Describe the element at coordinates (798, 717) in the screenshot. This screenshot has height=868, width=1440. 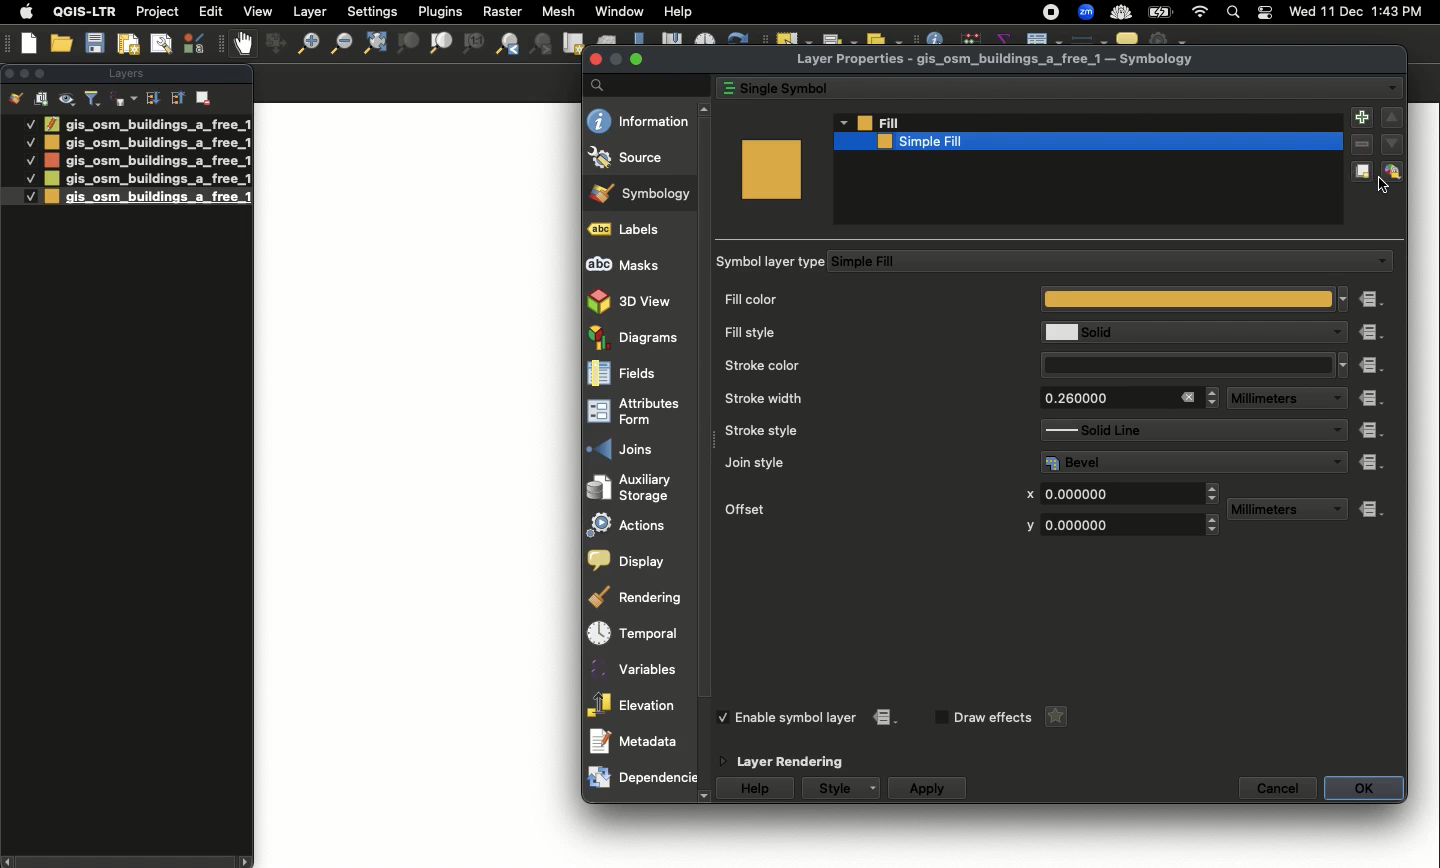
I see `Enable symbol layer` at that location.